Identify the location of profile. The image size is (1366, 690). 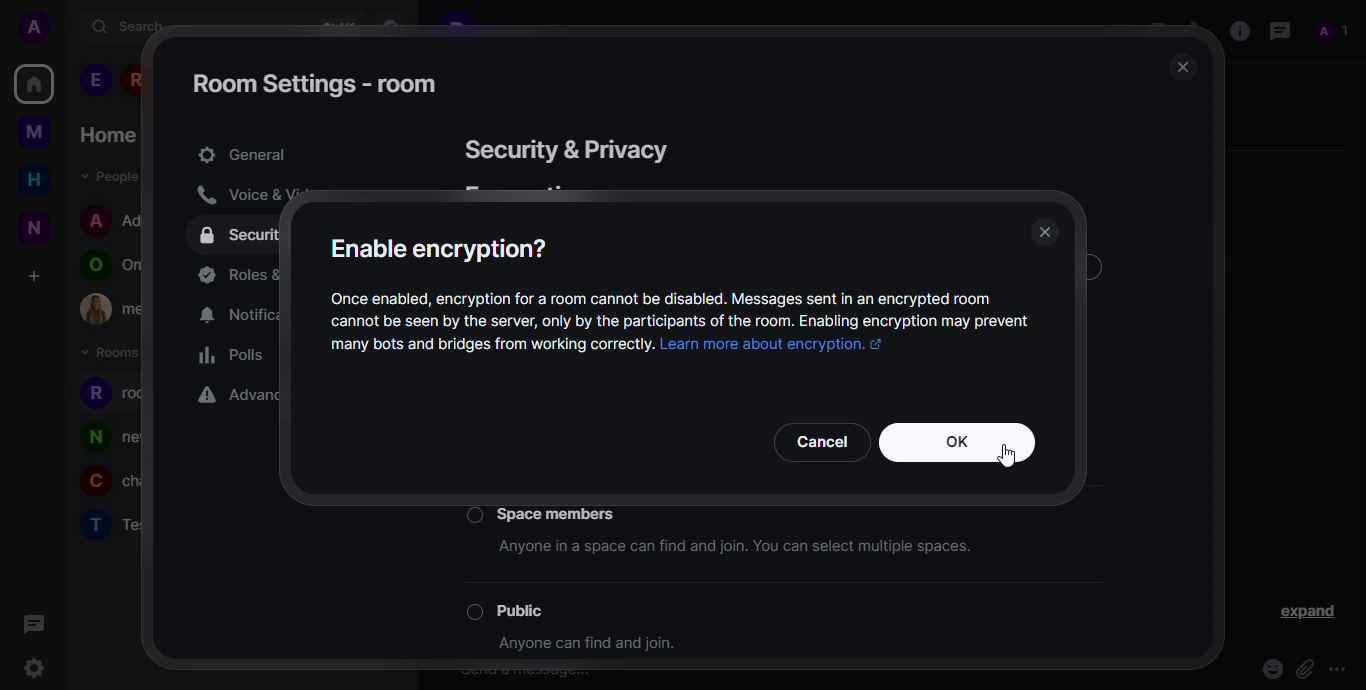
(96, 219).